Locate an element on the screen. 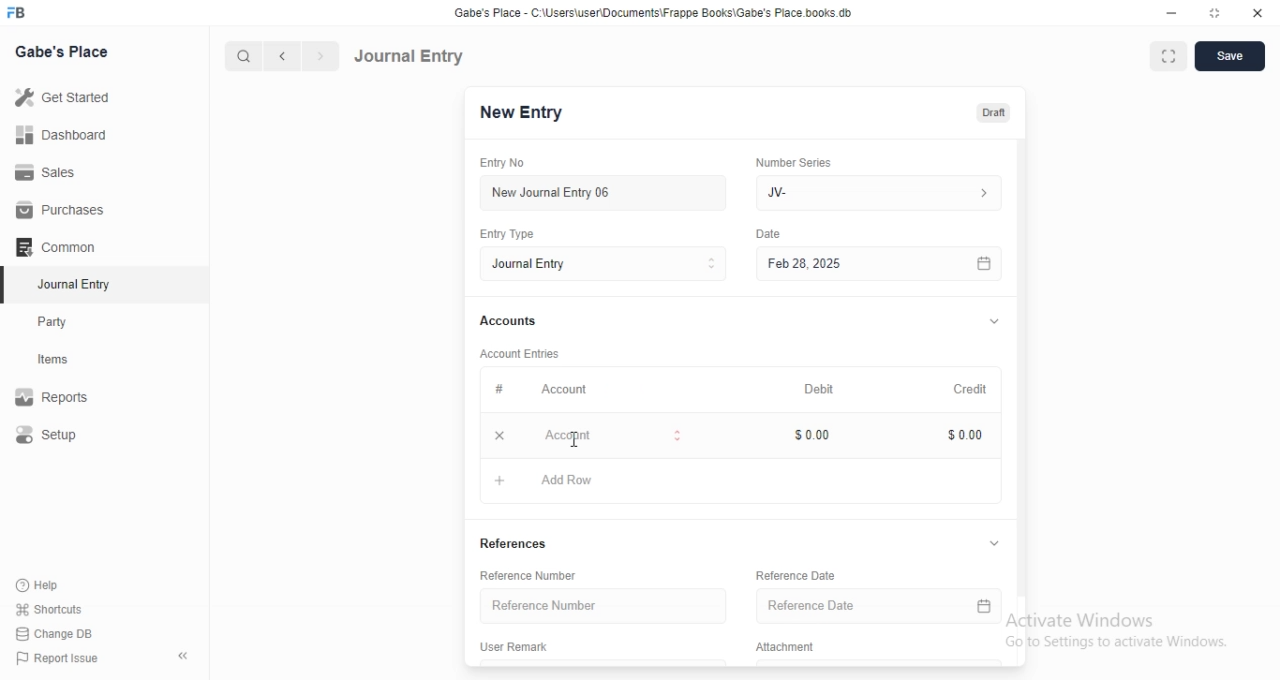 This screenshot has height=680, width=1280. Attachment is located at coordinates (788, 648).